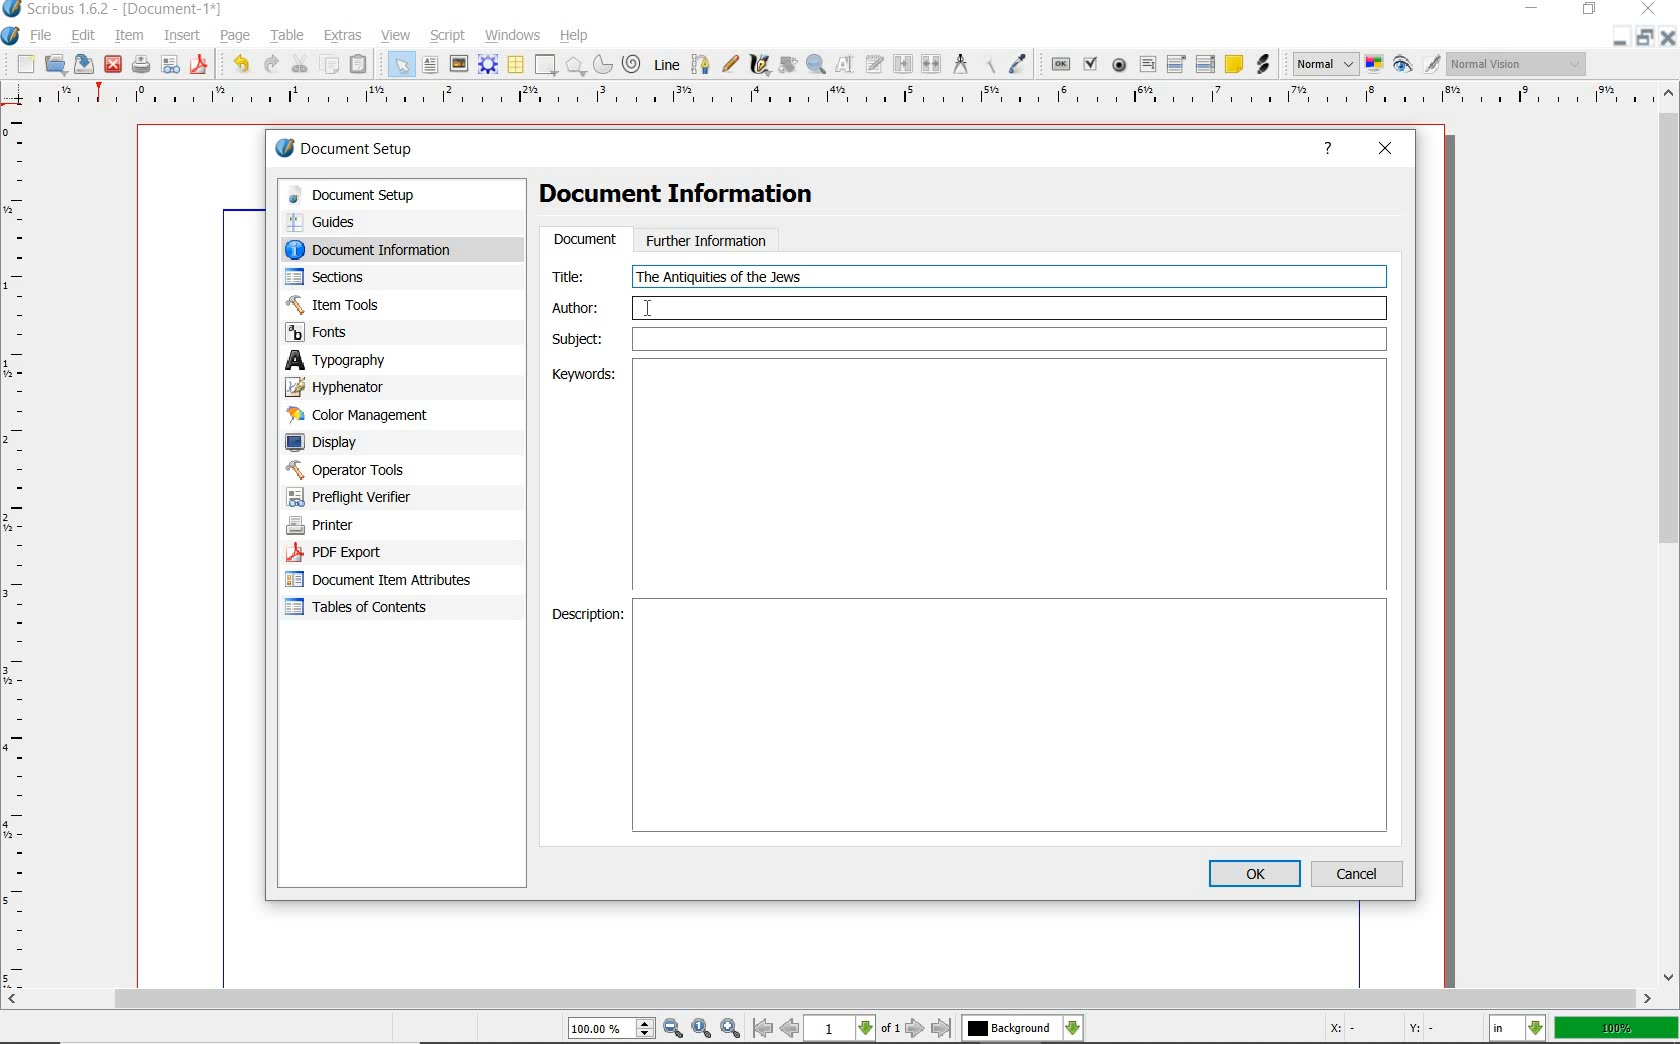  What do you see at coordinates (584, 240) in the screenshot?
I see `document` at bounding box center [584, 240].